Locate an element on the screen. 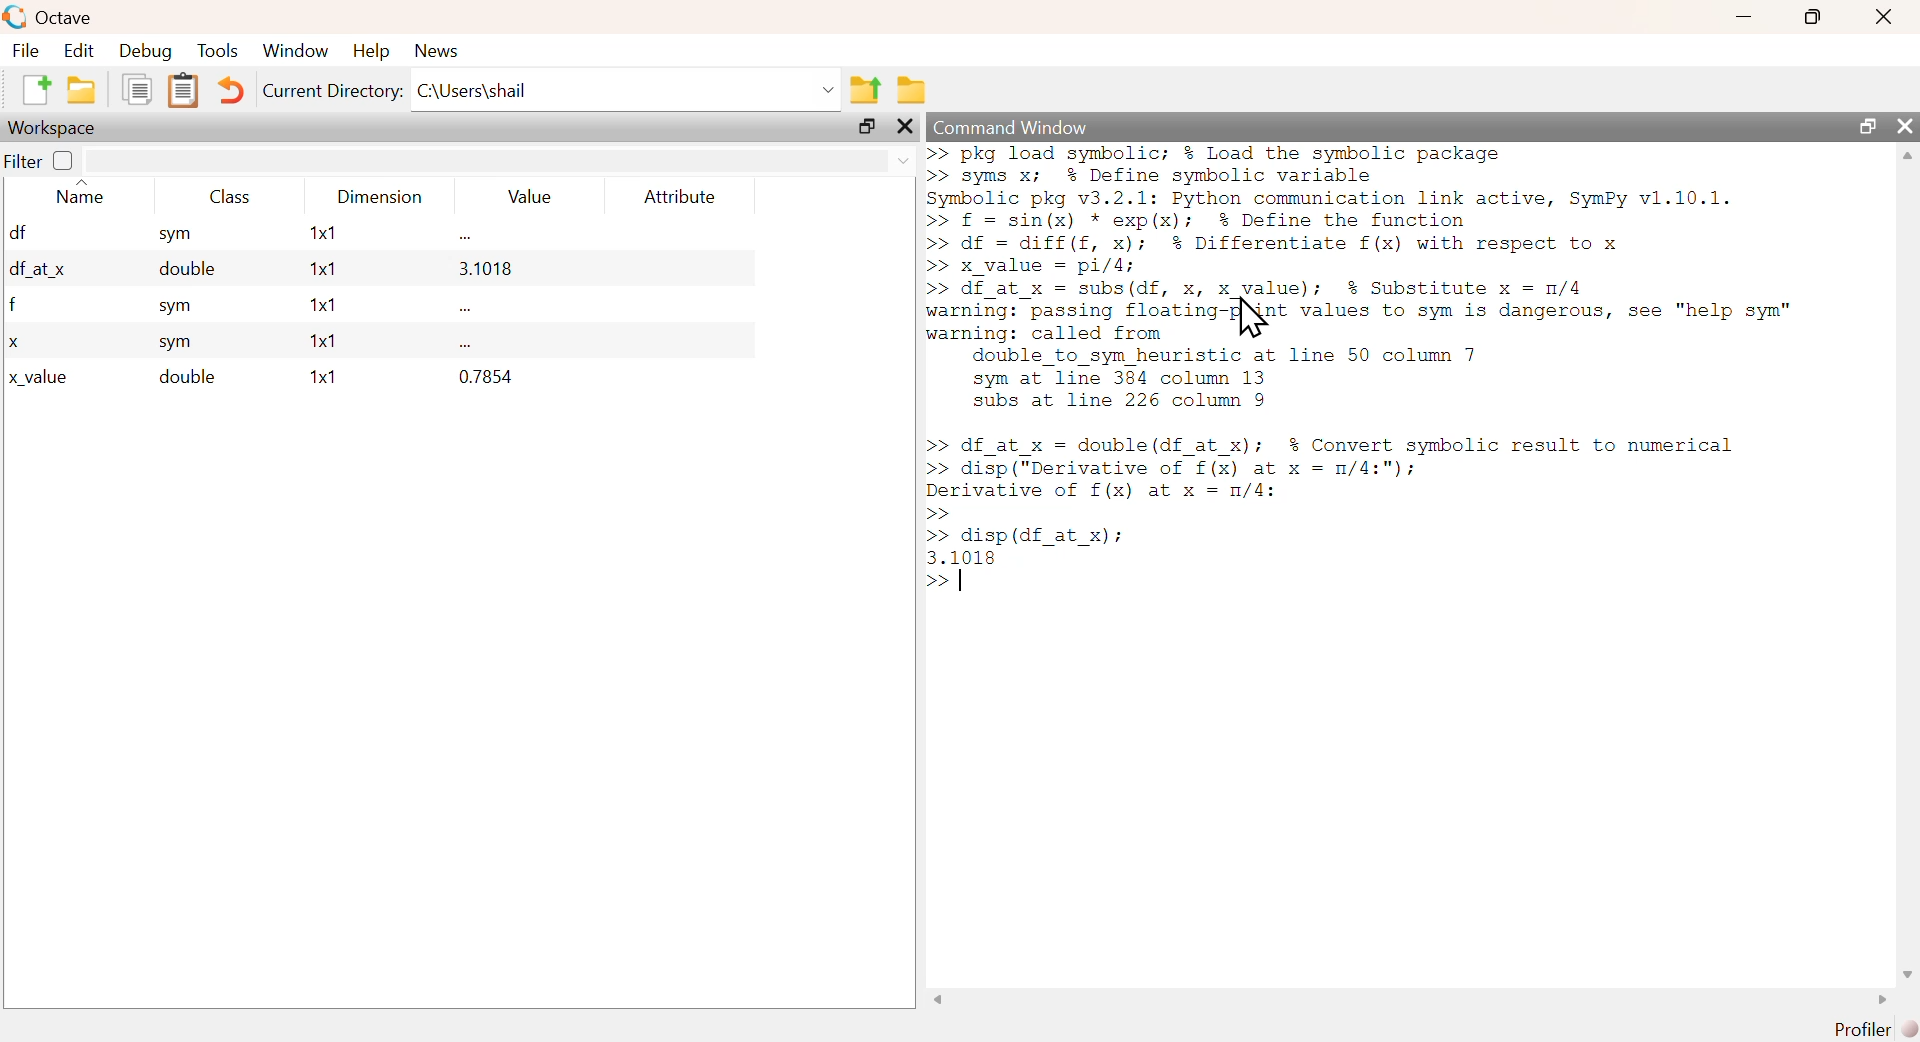  search area is located at coordinates (501, 160).